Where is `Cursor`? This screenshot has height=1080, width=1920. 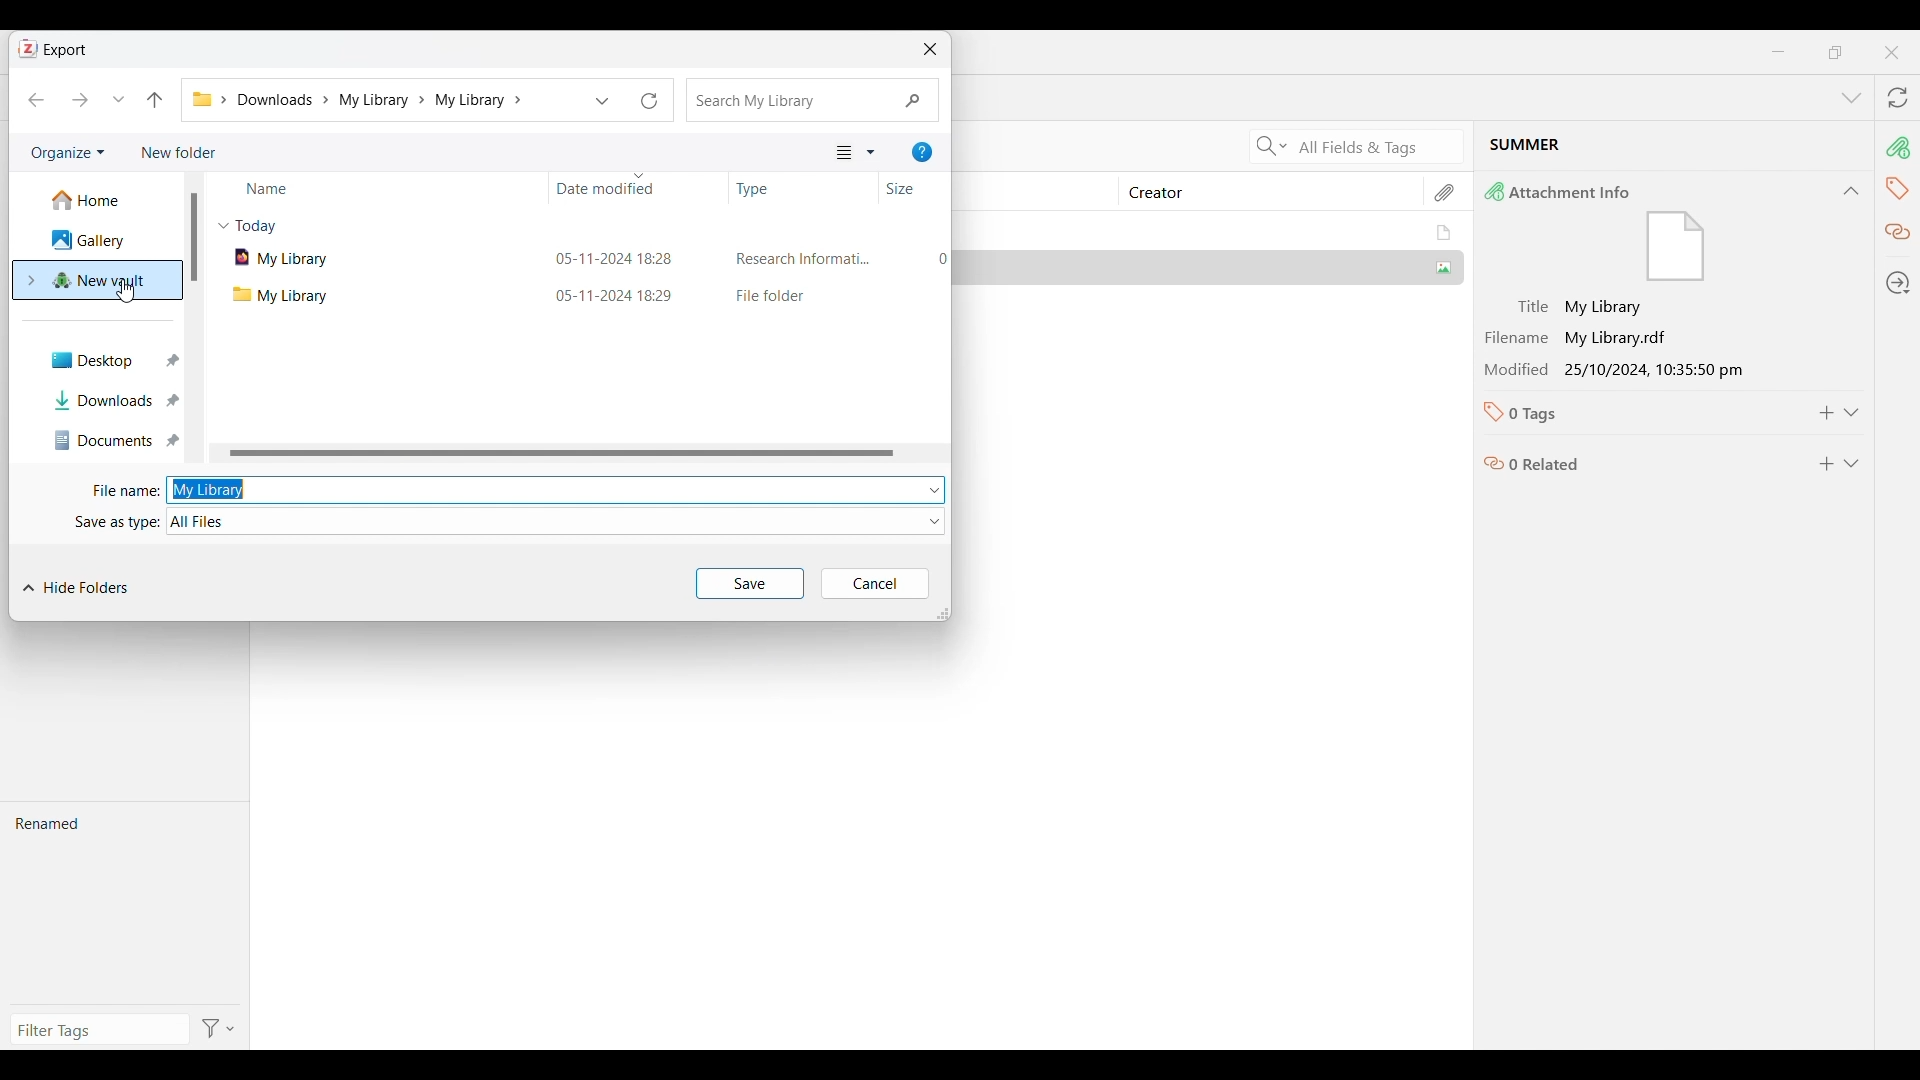
Cursor is located at coordinates (127, 291).